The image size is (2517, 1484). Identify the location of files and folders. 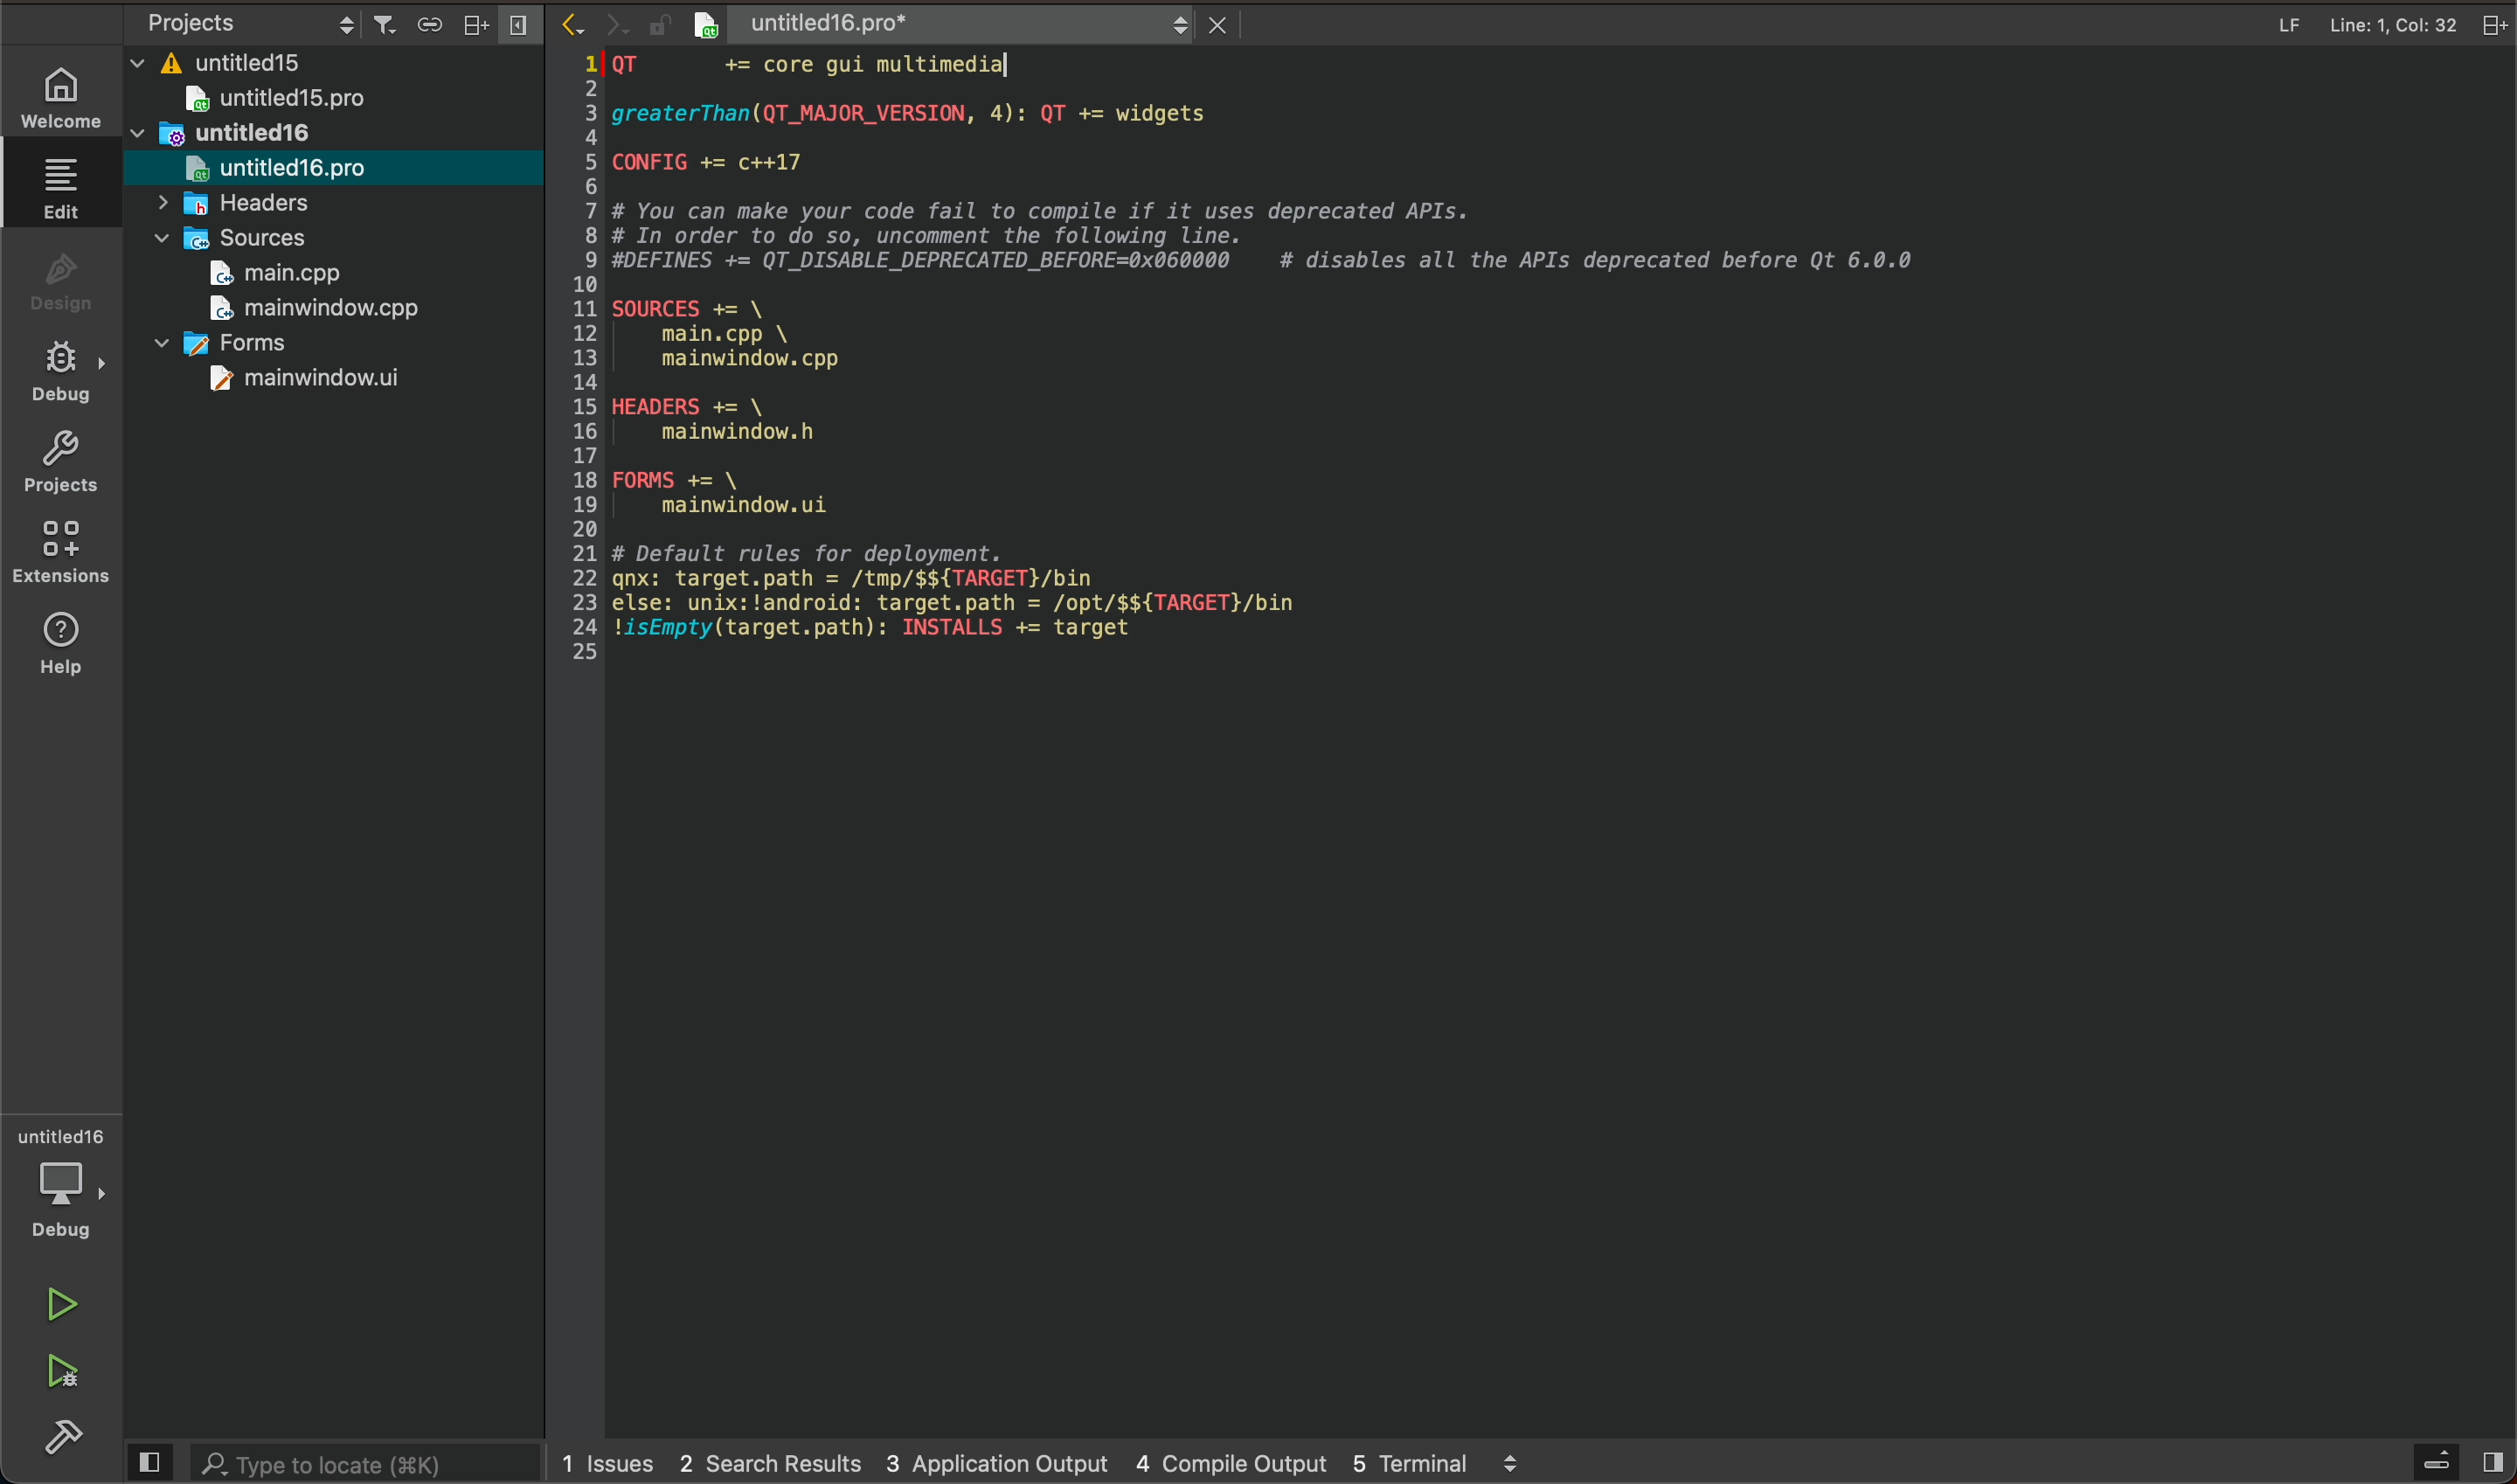
(340, 59).